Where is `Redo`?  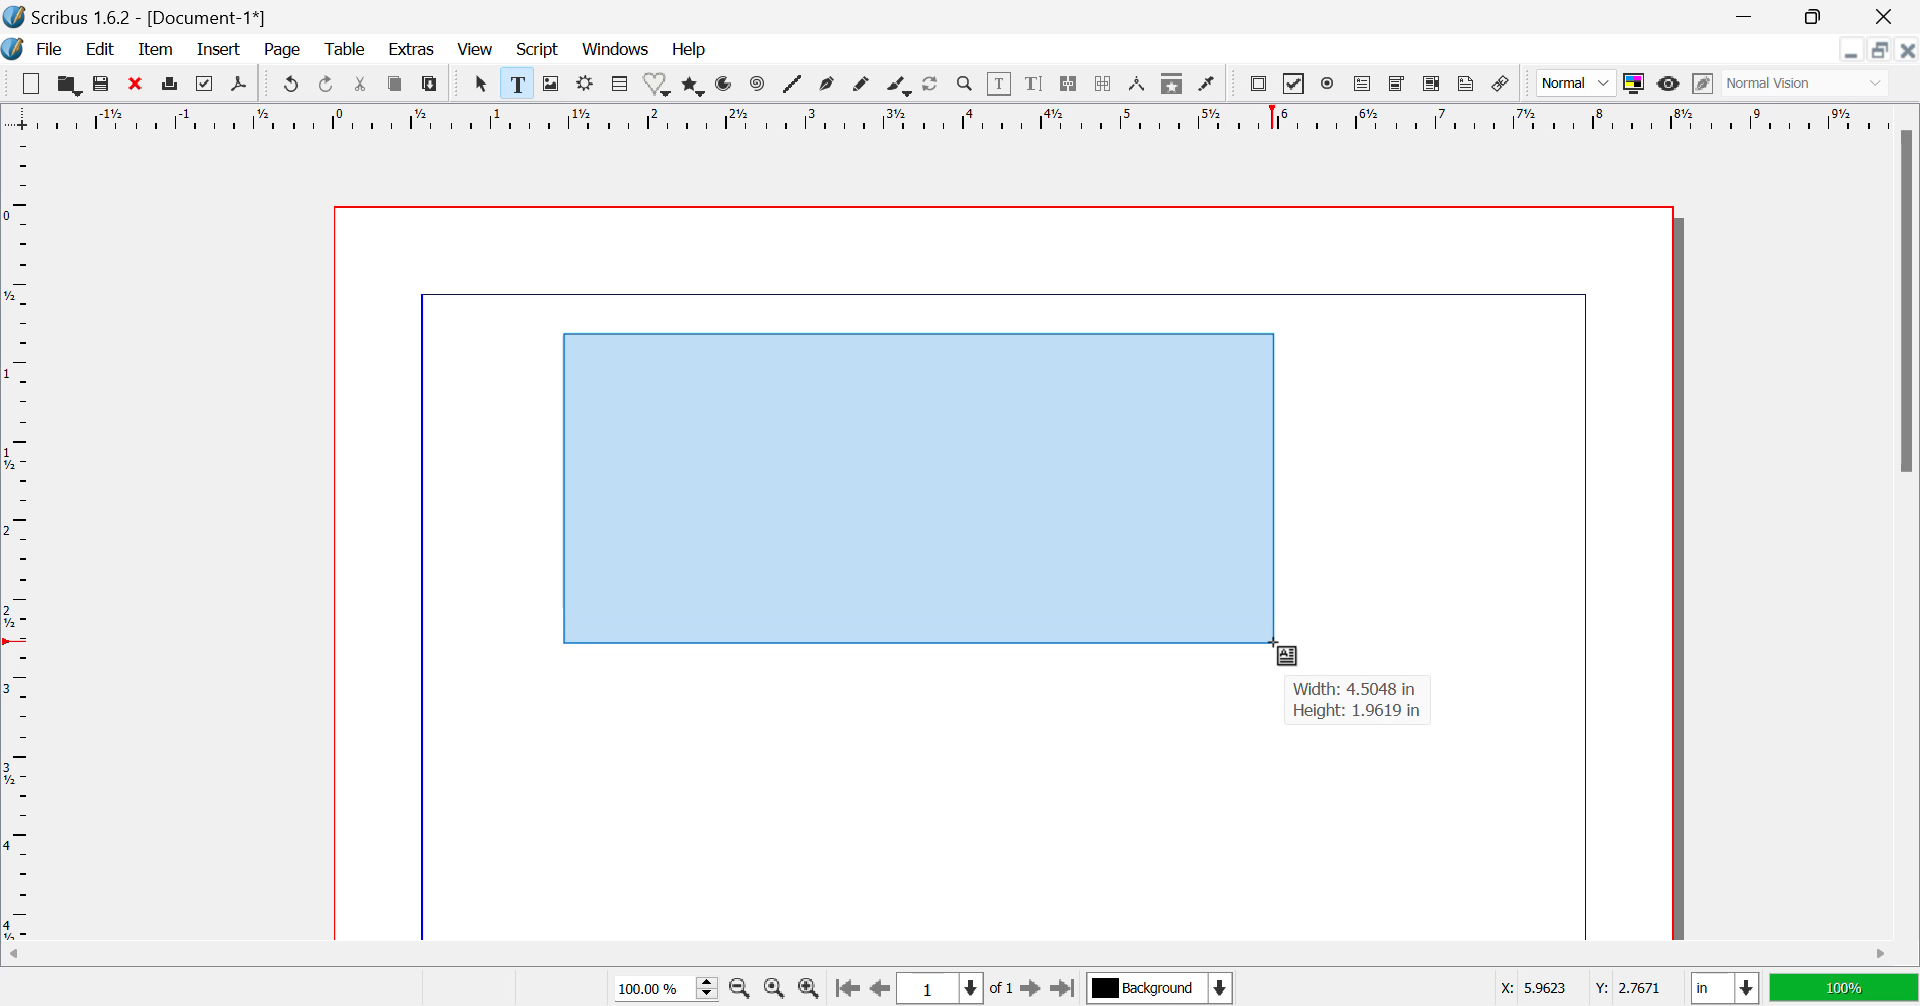 Redo is located at coordinates (326, 86).